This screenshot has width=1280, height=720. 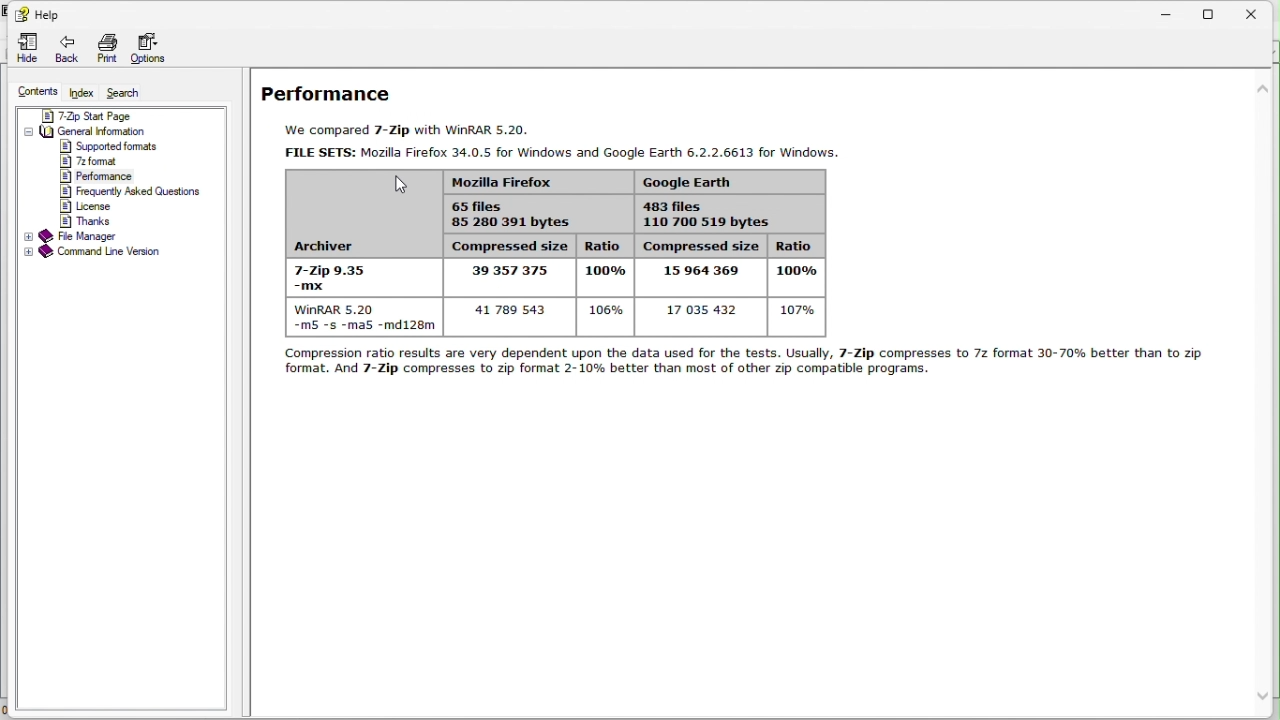 What do you see at coordinates (545, 119) in the screenshot?
I see `Performance
We compared 7-Zip with WinRAR 5.20.
FILE SETS: Mozilla Firefox 34.0.5 for Windows and Google Earth 6.2.2.6613 for Windows.` at bounding box center [545, 119].